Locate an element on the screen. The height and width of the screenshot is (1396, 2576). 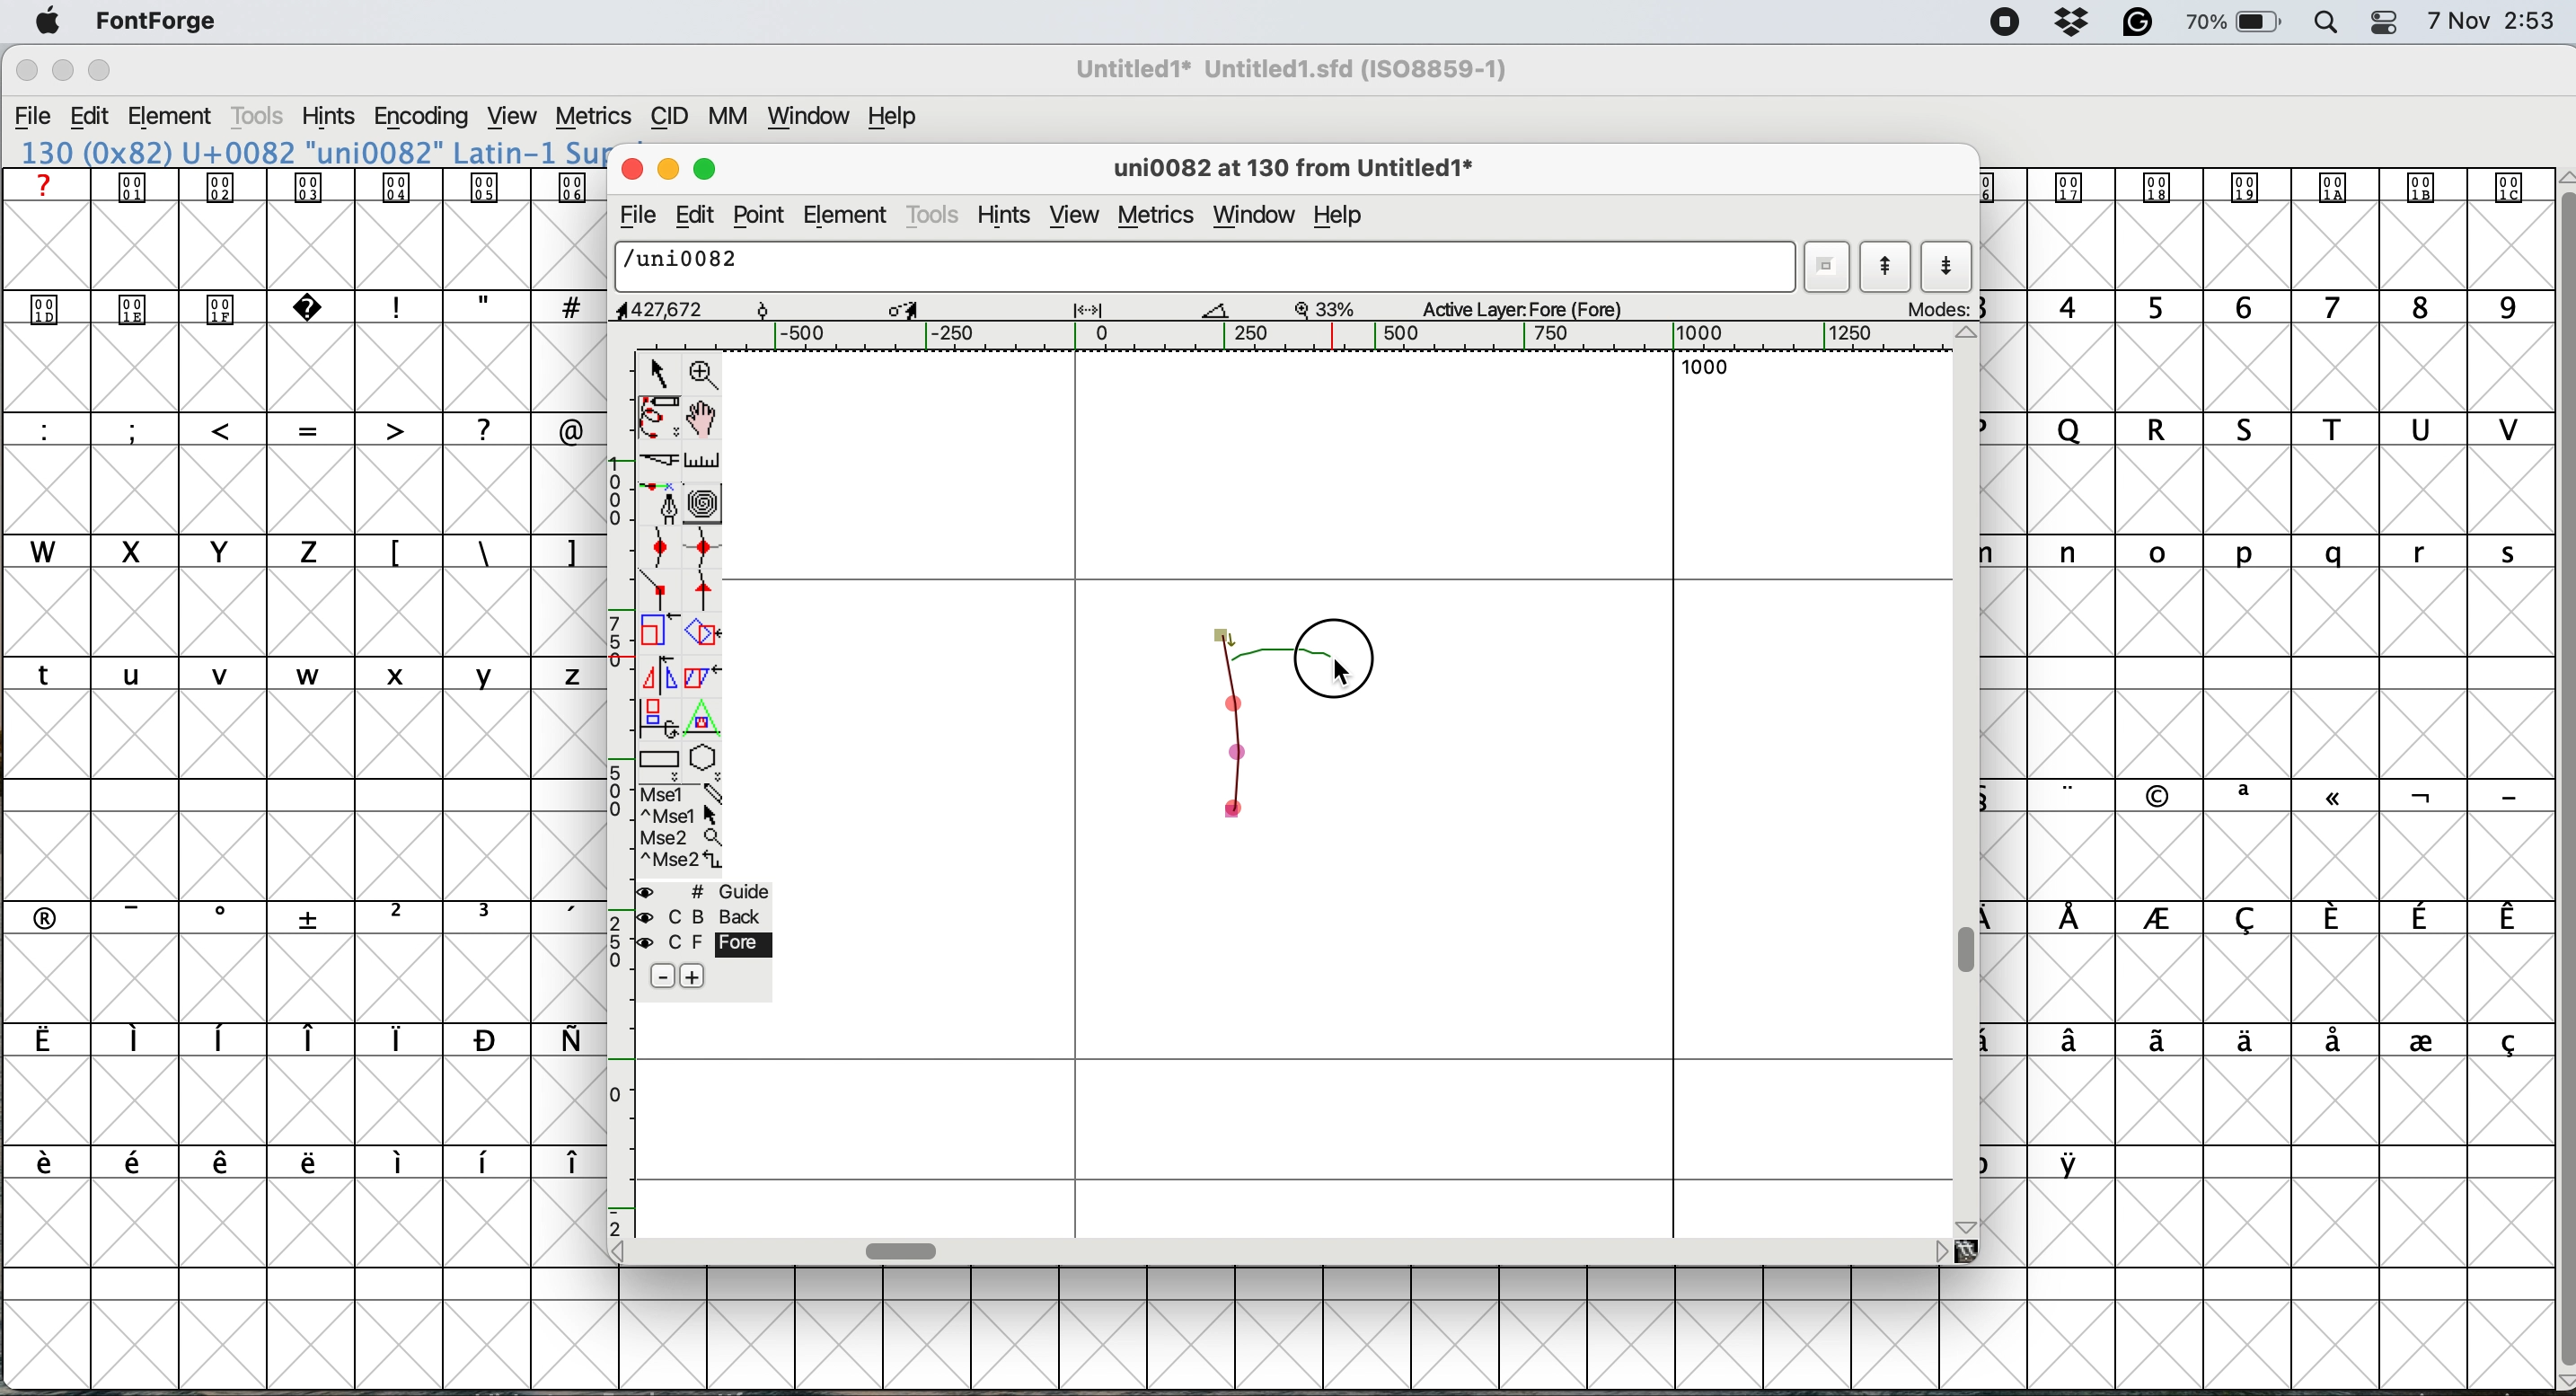
add a curve point horizontally or vertically is located at coordinates (709, 552).